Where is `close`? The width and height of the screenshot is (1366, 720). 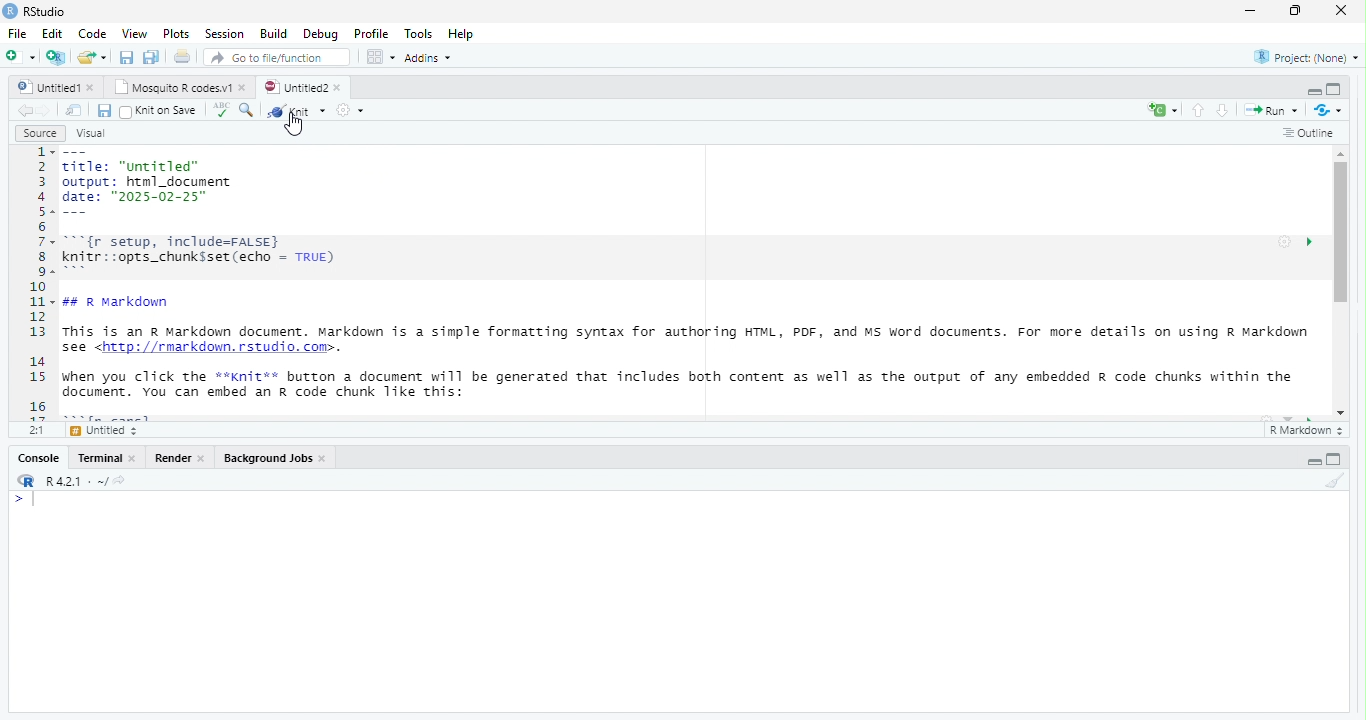 close is located at coordinates (325, 459).